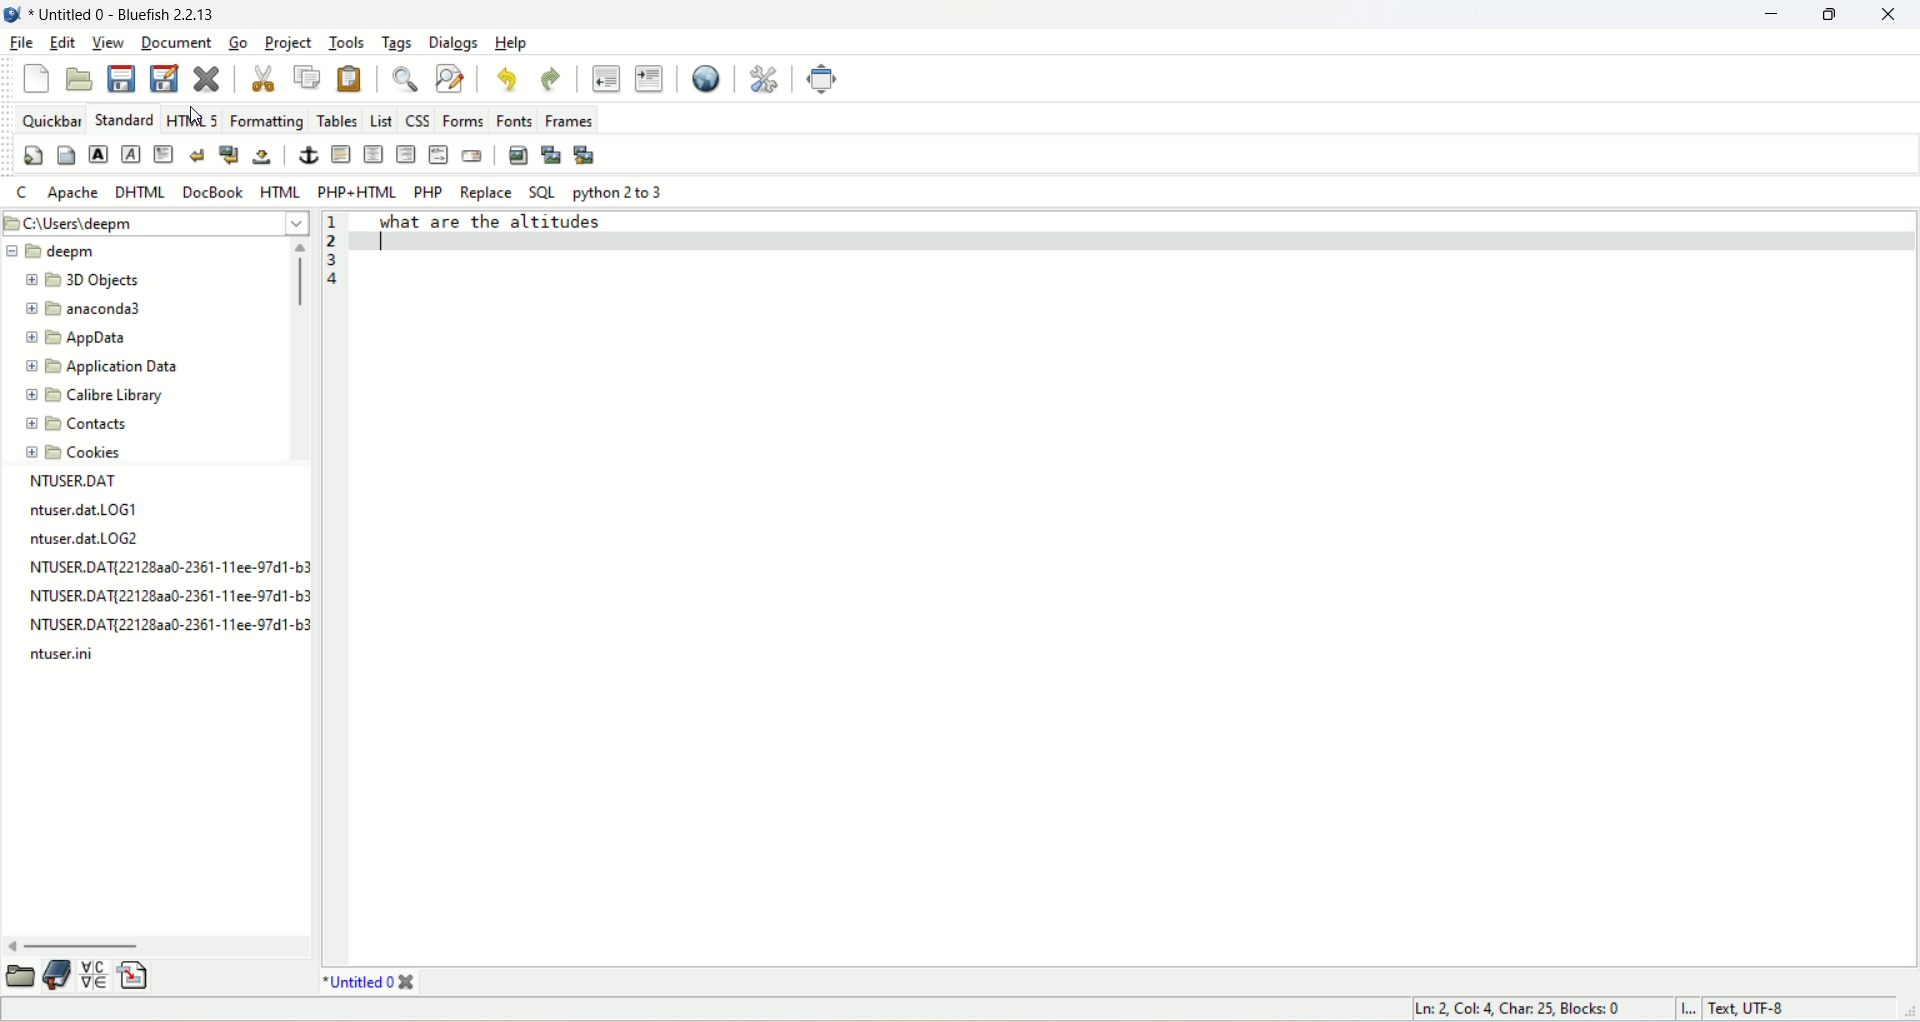 This screenshot has width=1920, height=1022. Describe the element at coordinates (162, 153) in the screenshot. I see `paragraph` at that location.